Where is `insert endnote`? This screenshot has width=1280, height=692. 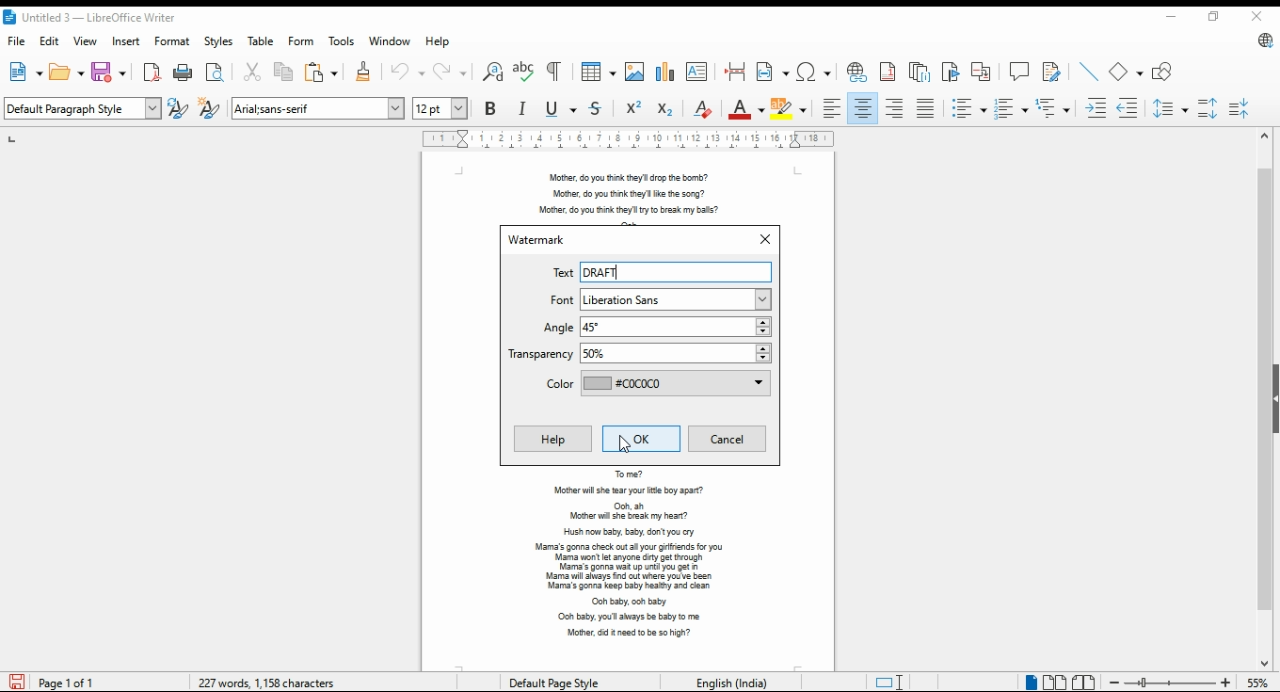
insert endnote is located at coordinates (920, 73).